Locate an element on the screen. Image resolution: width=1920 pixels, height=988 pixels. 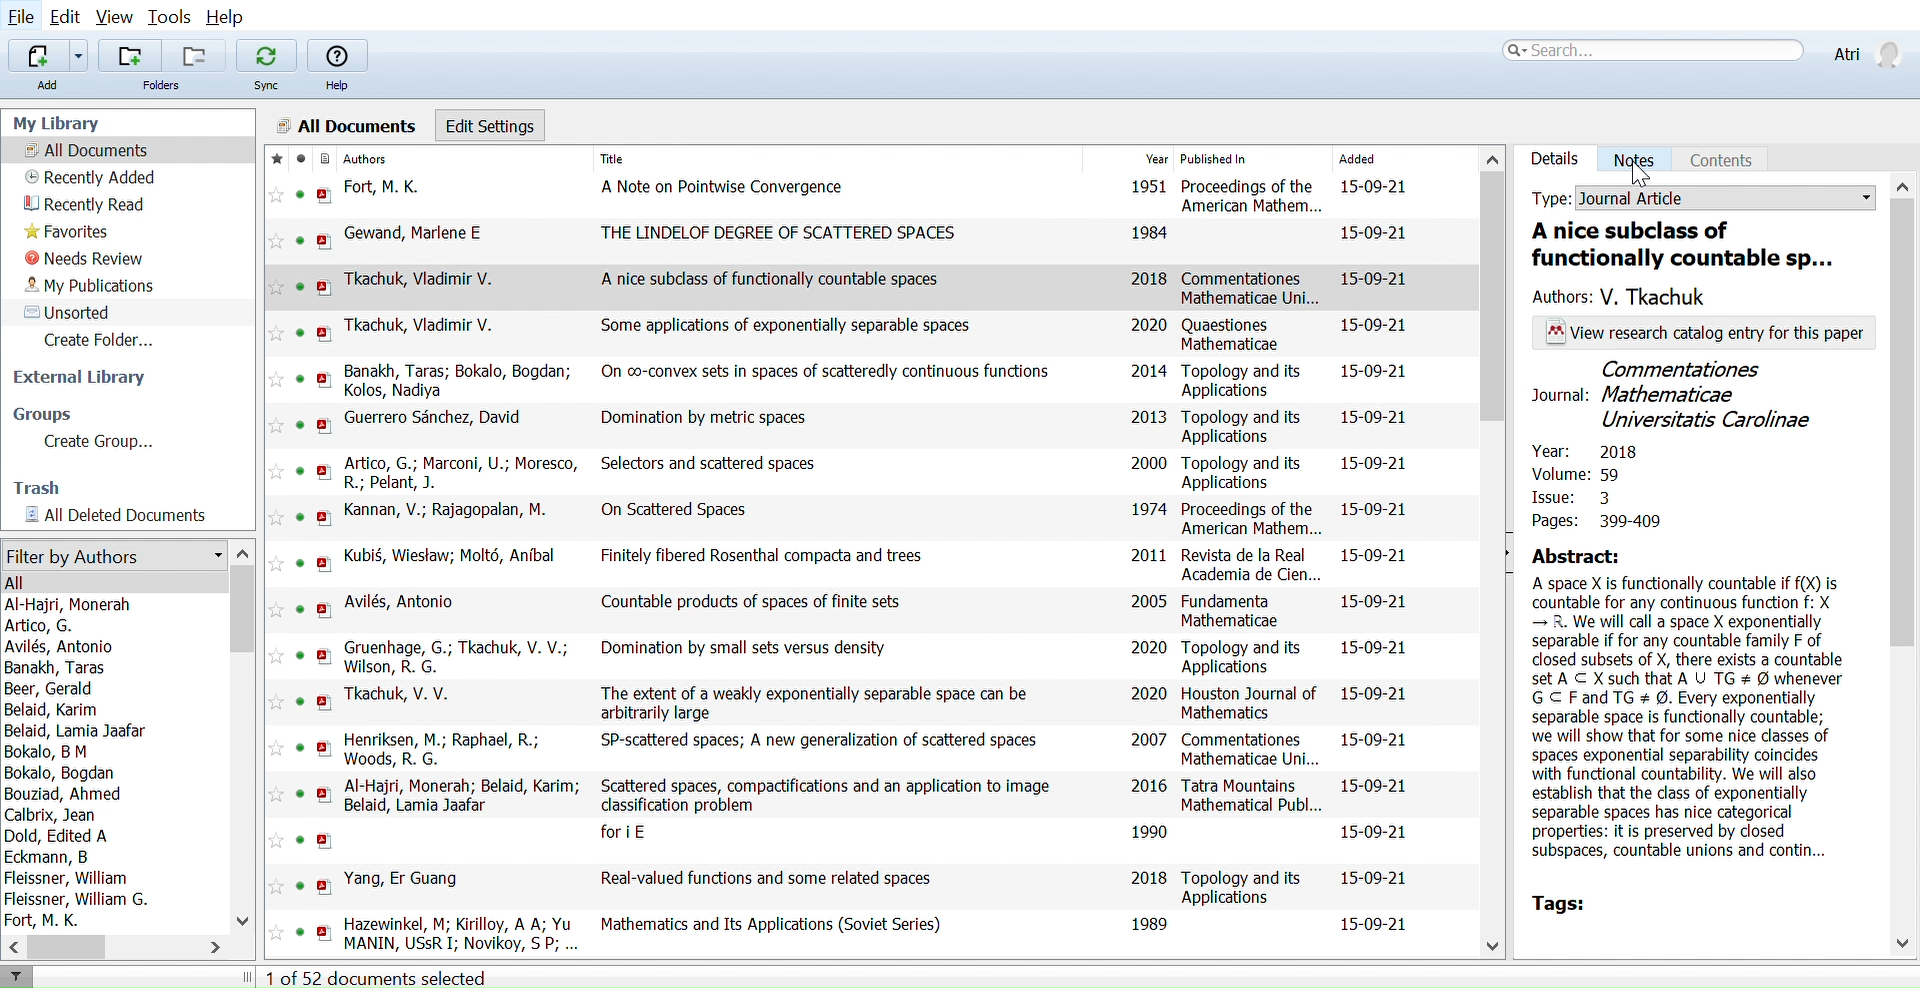
Mark as favorite is located at coordinates (273, 159).